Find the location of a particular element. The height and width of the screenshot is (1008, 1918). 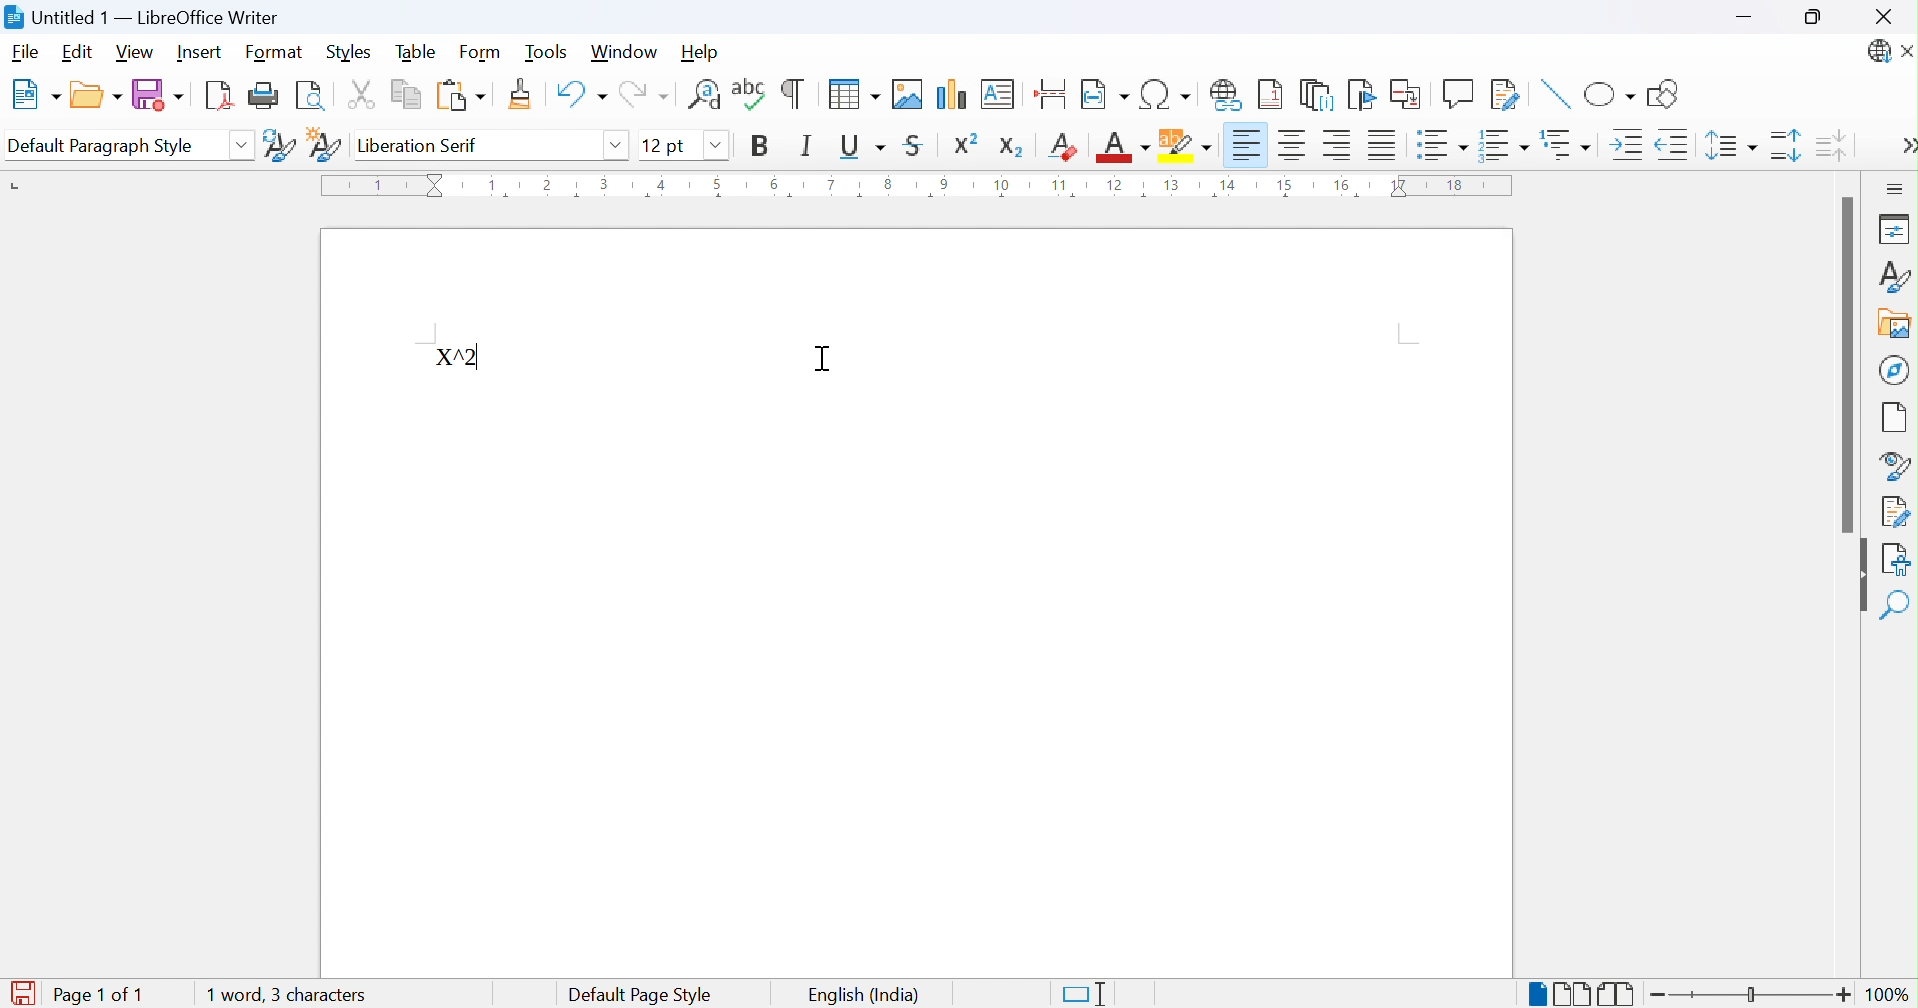

Insert line is located at coordinates (1556, 97).